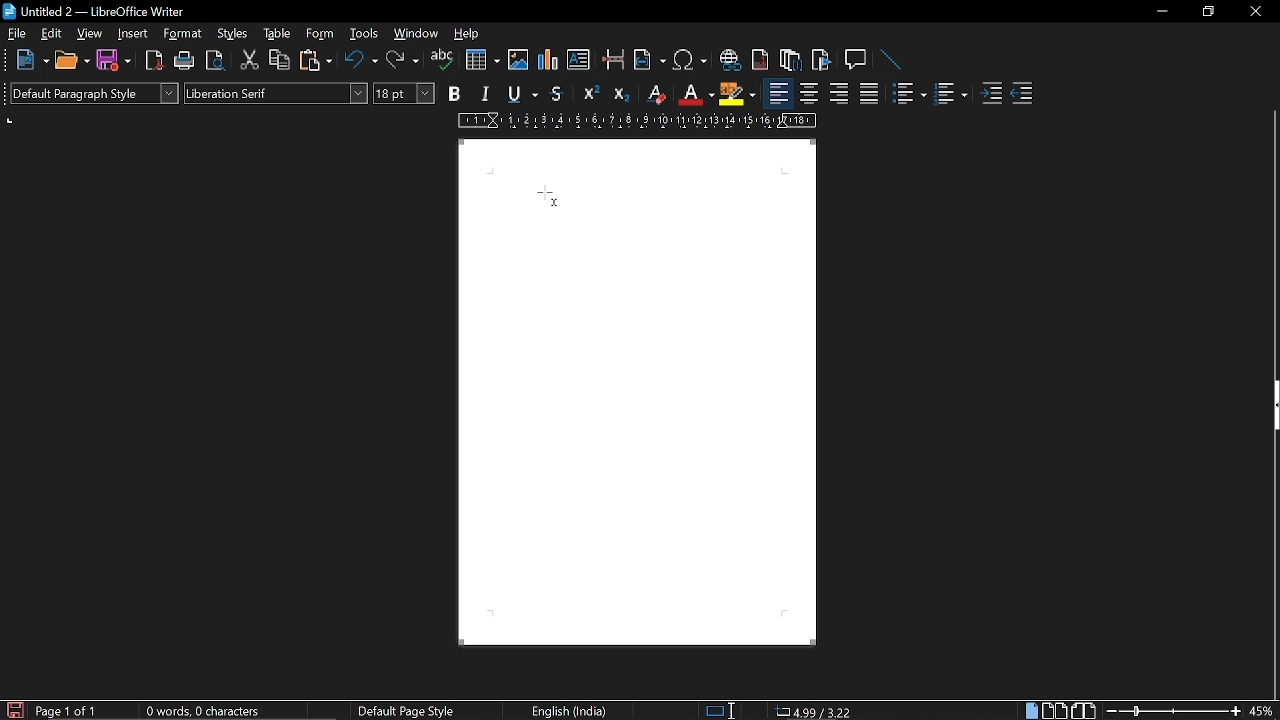 This screenshot has width=1280, height=720. Describe the element at coordinates (276, 92) in the screenshot. I see `text style` at that location.